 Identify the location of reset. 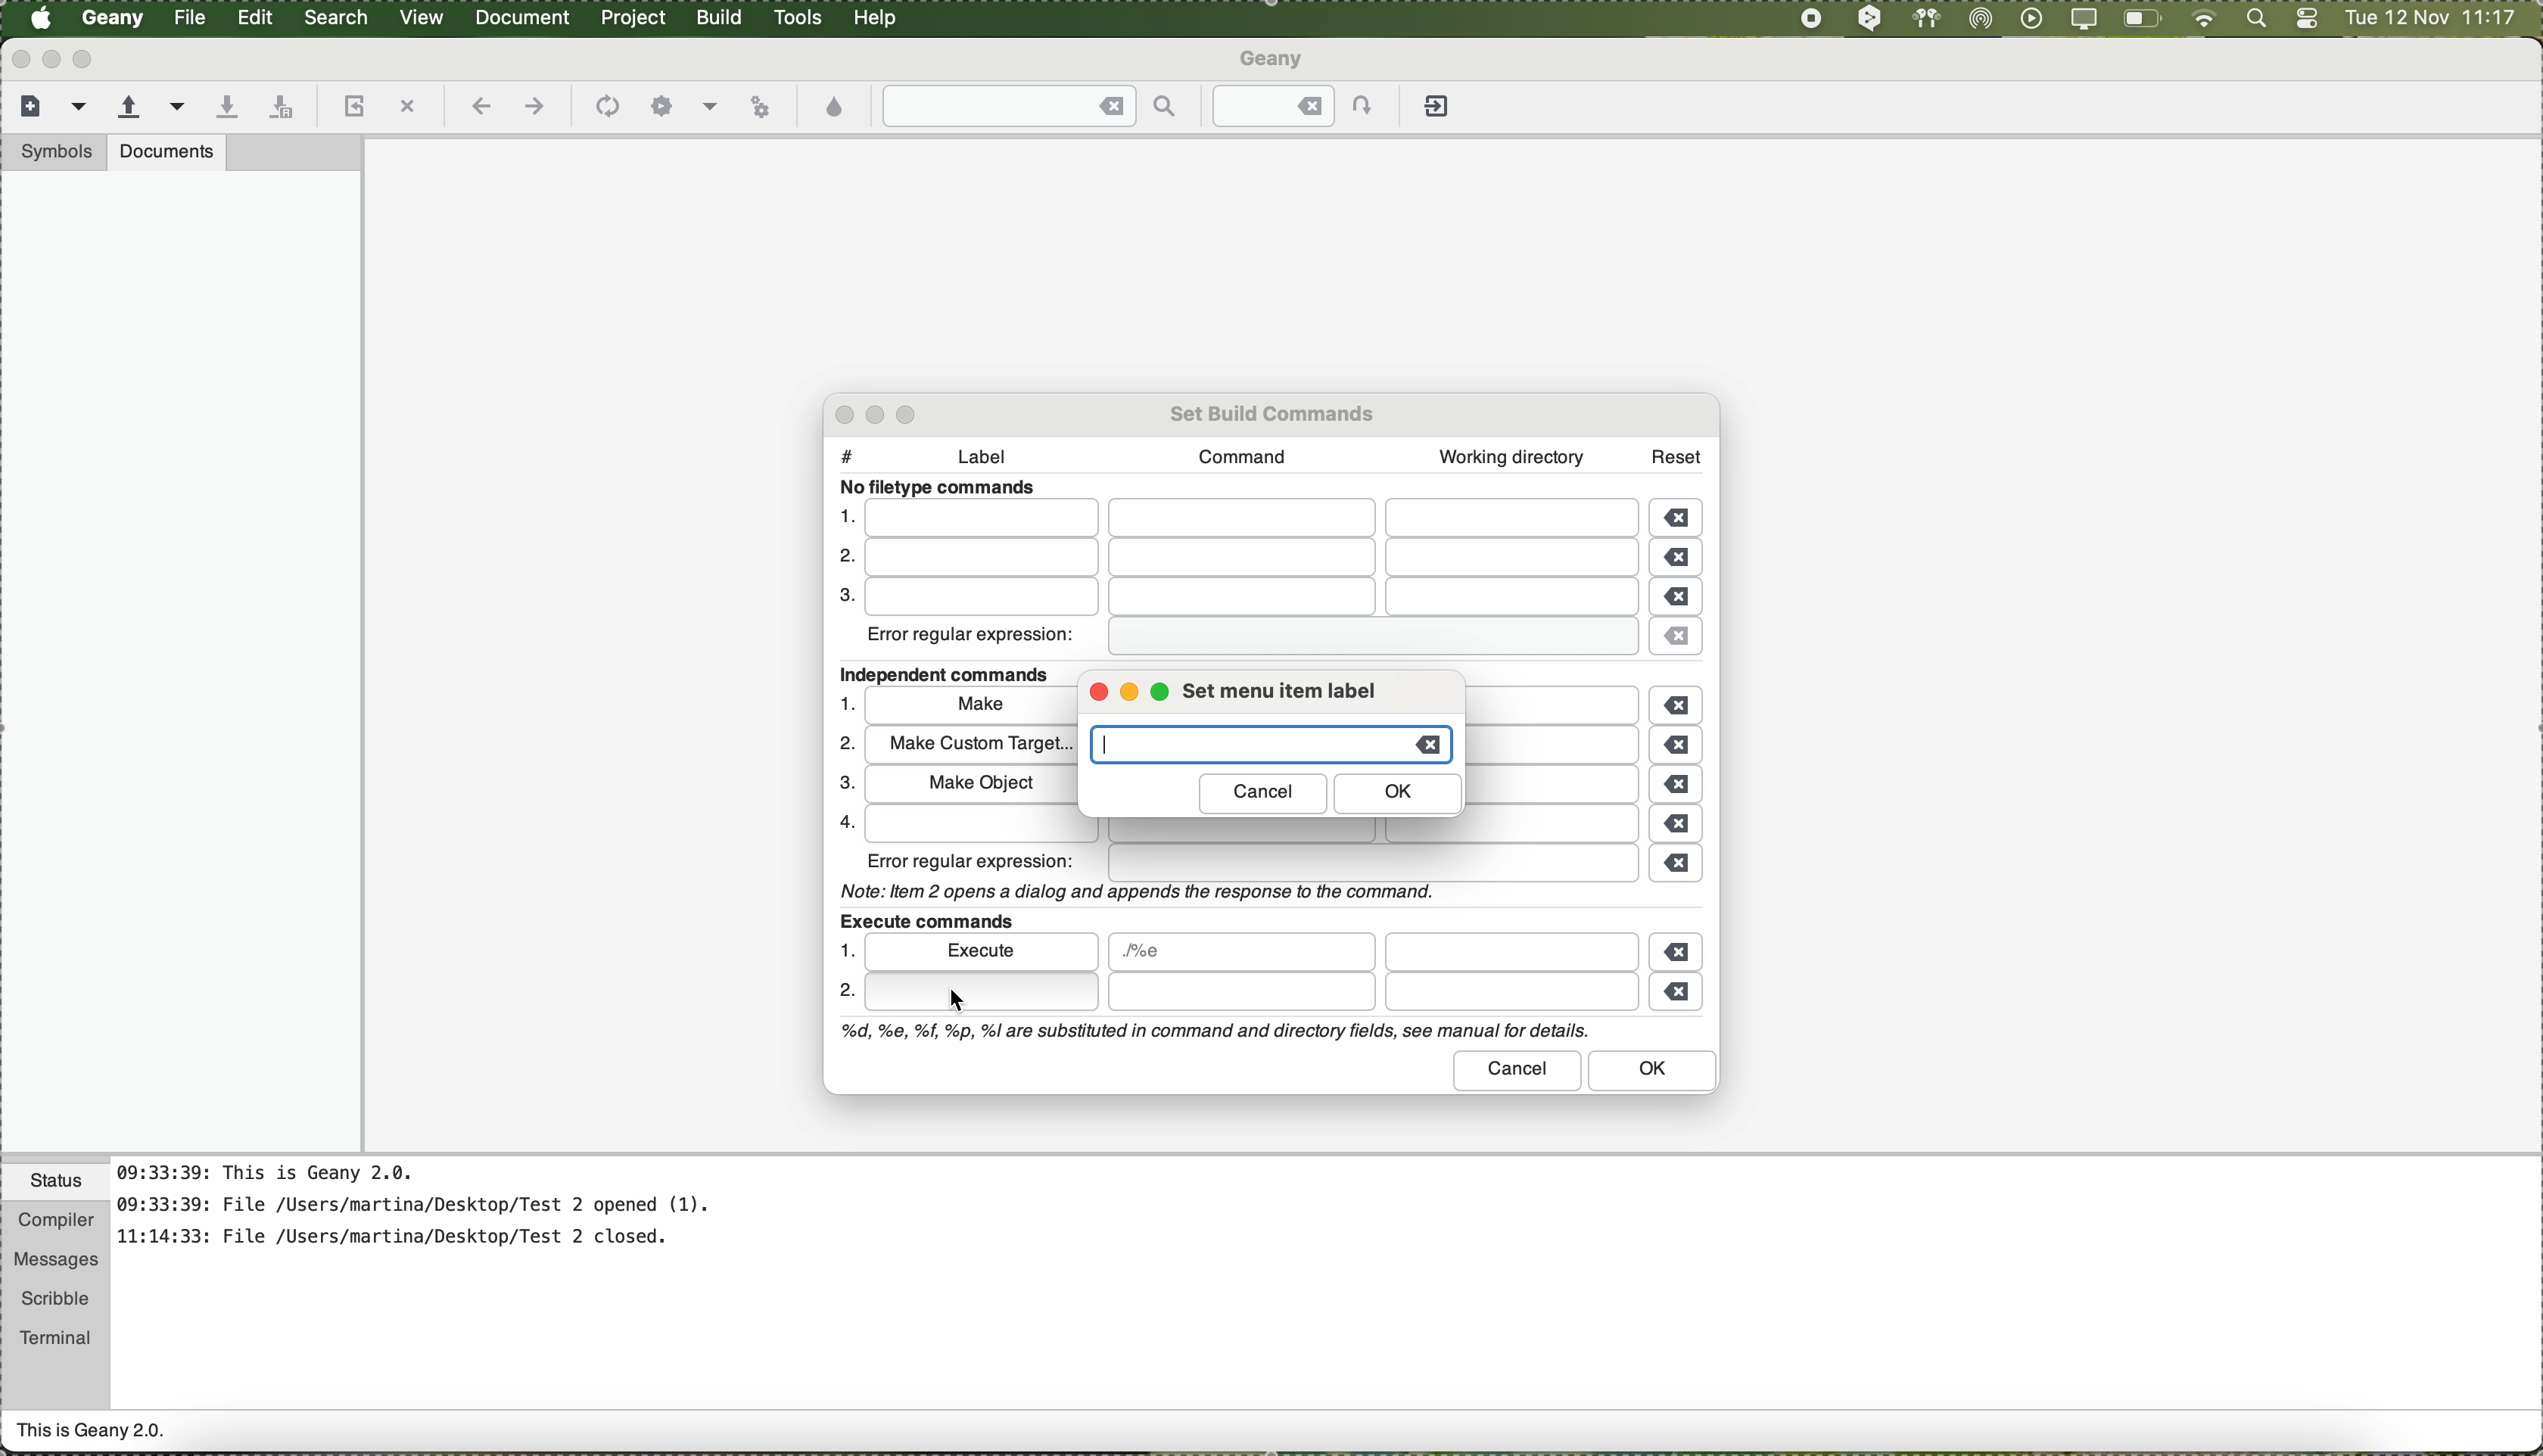
(1677, 453).